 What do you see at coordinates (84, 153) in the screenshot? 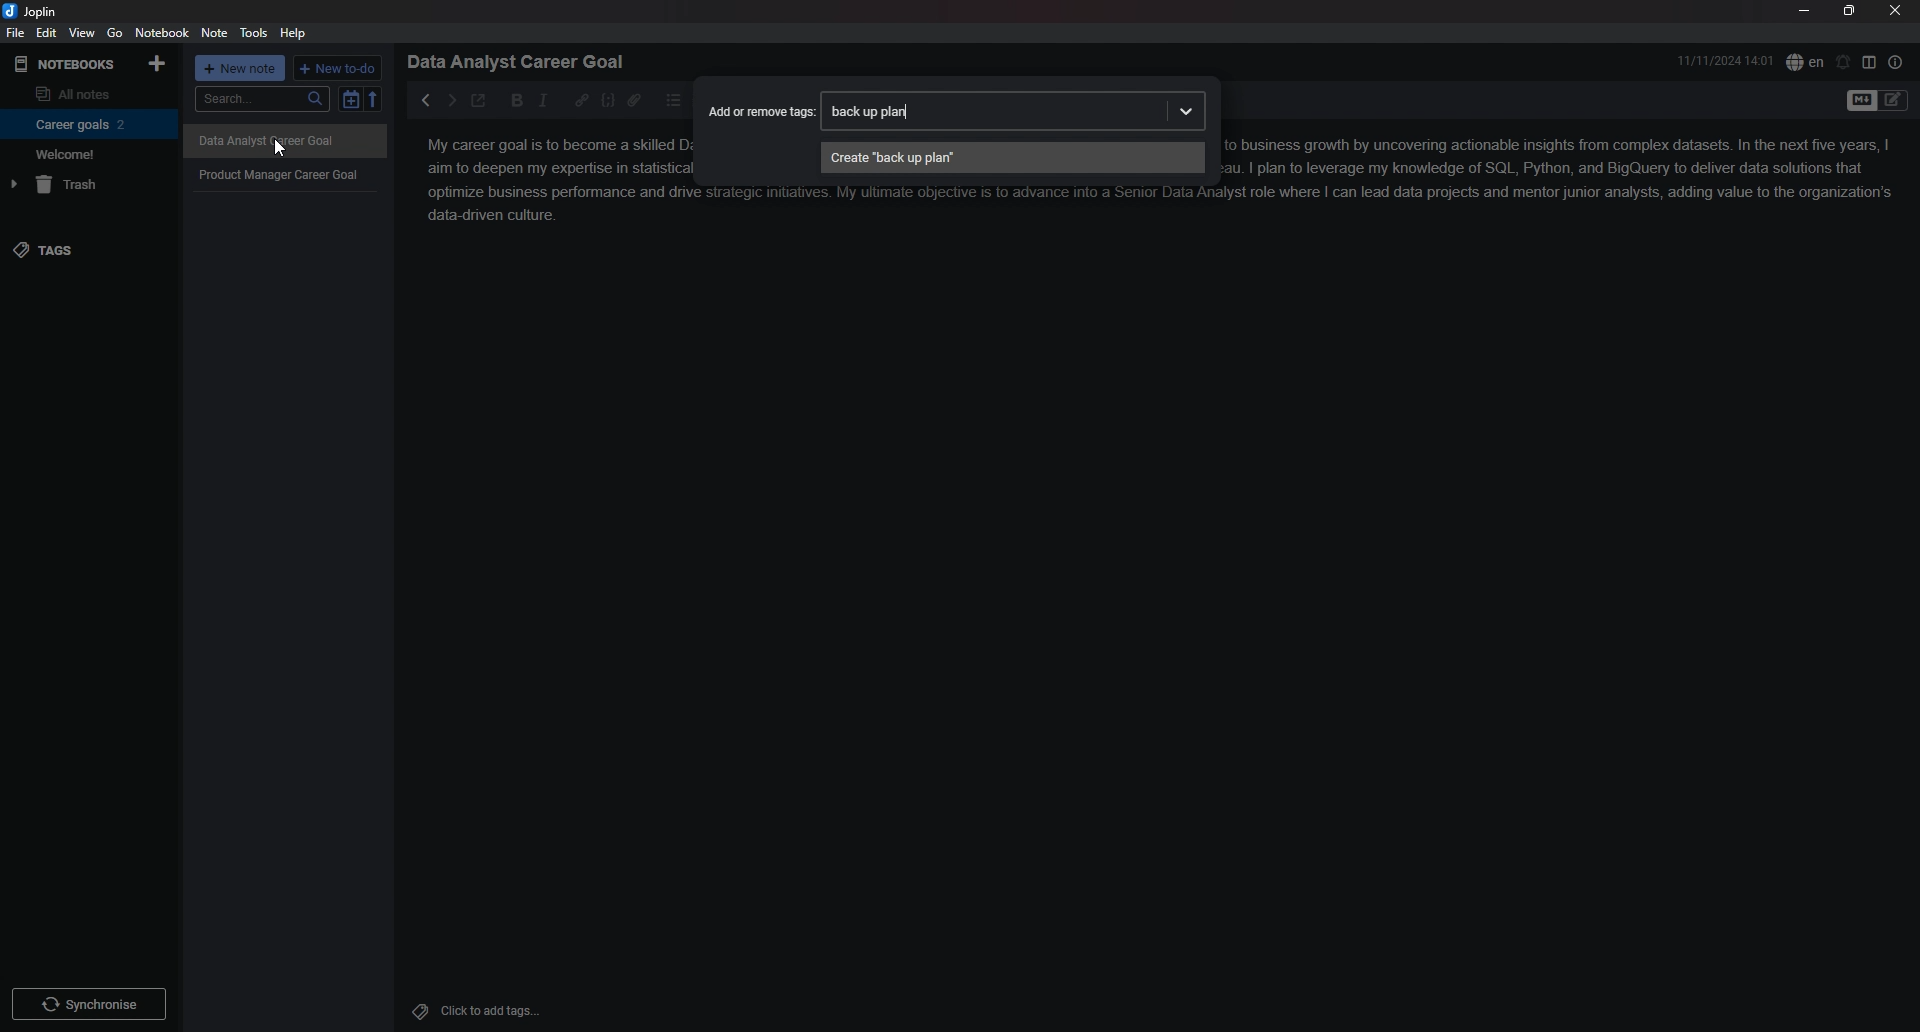
I see `Welcome!` at bounding box center [84, 153].